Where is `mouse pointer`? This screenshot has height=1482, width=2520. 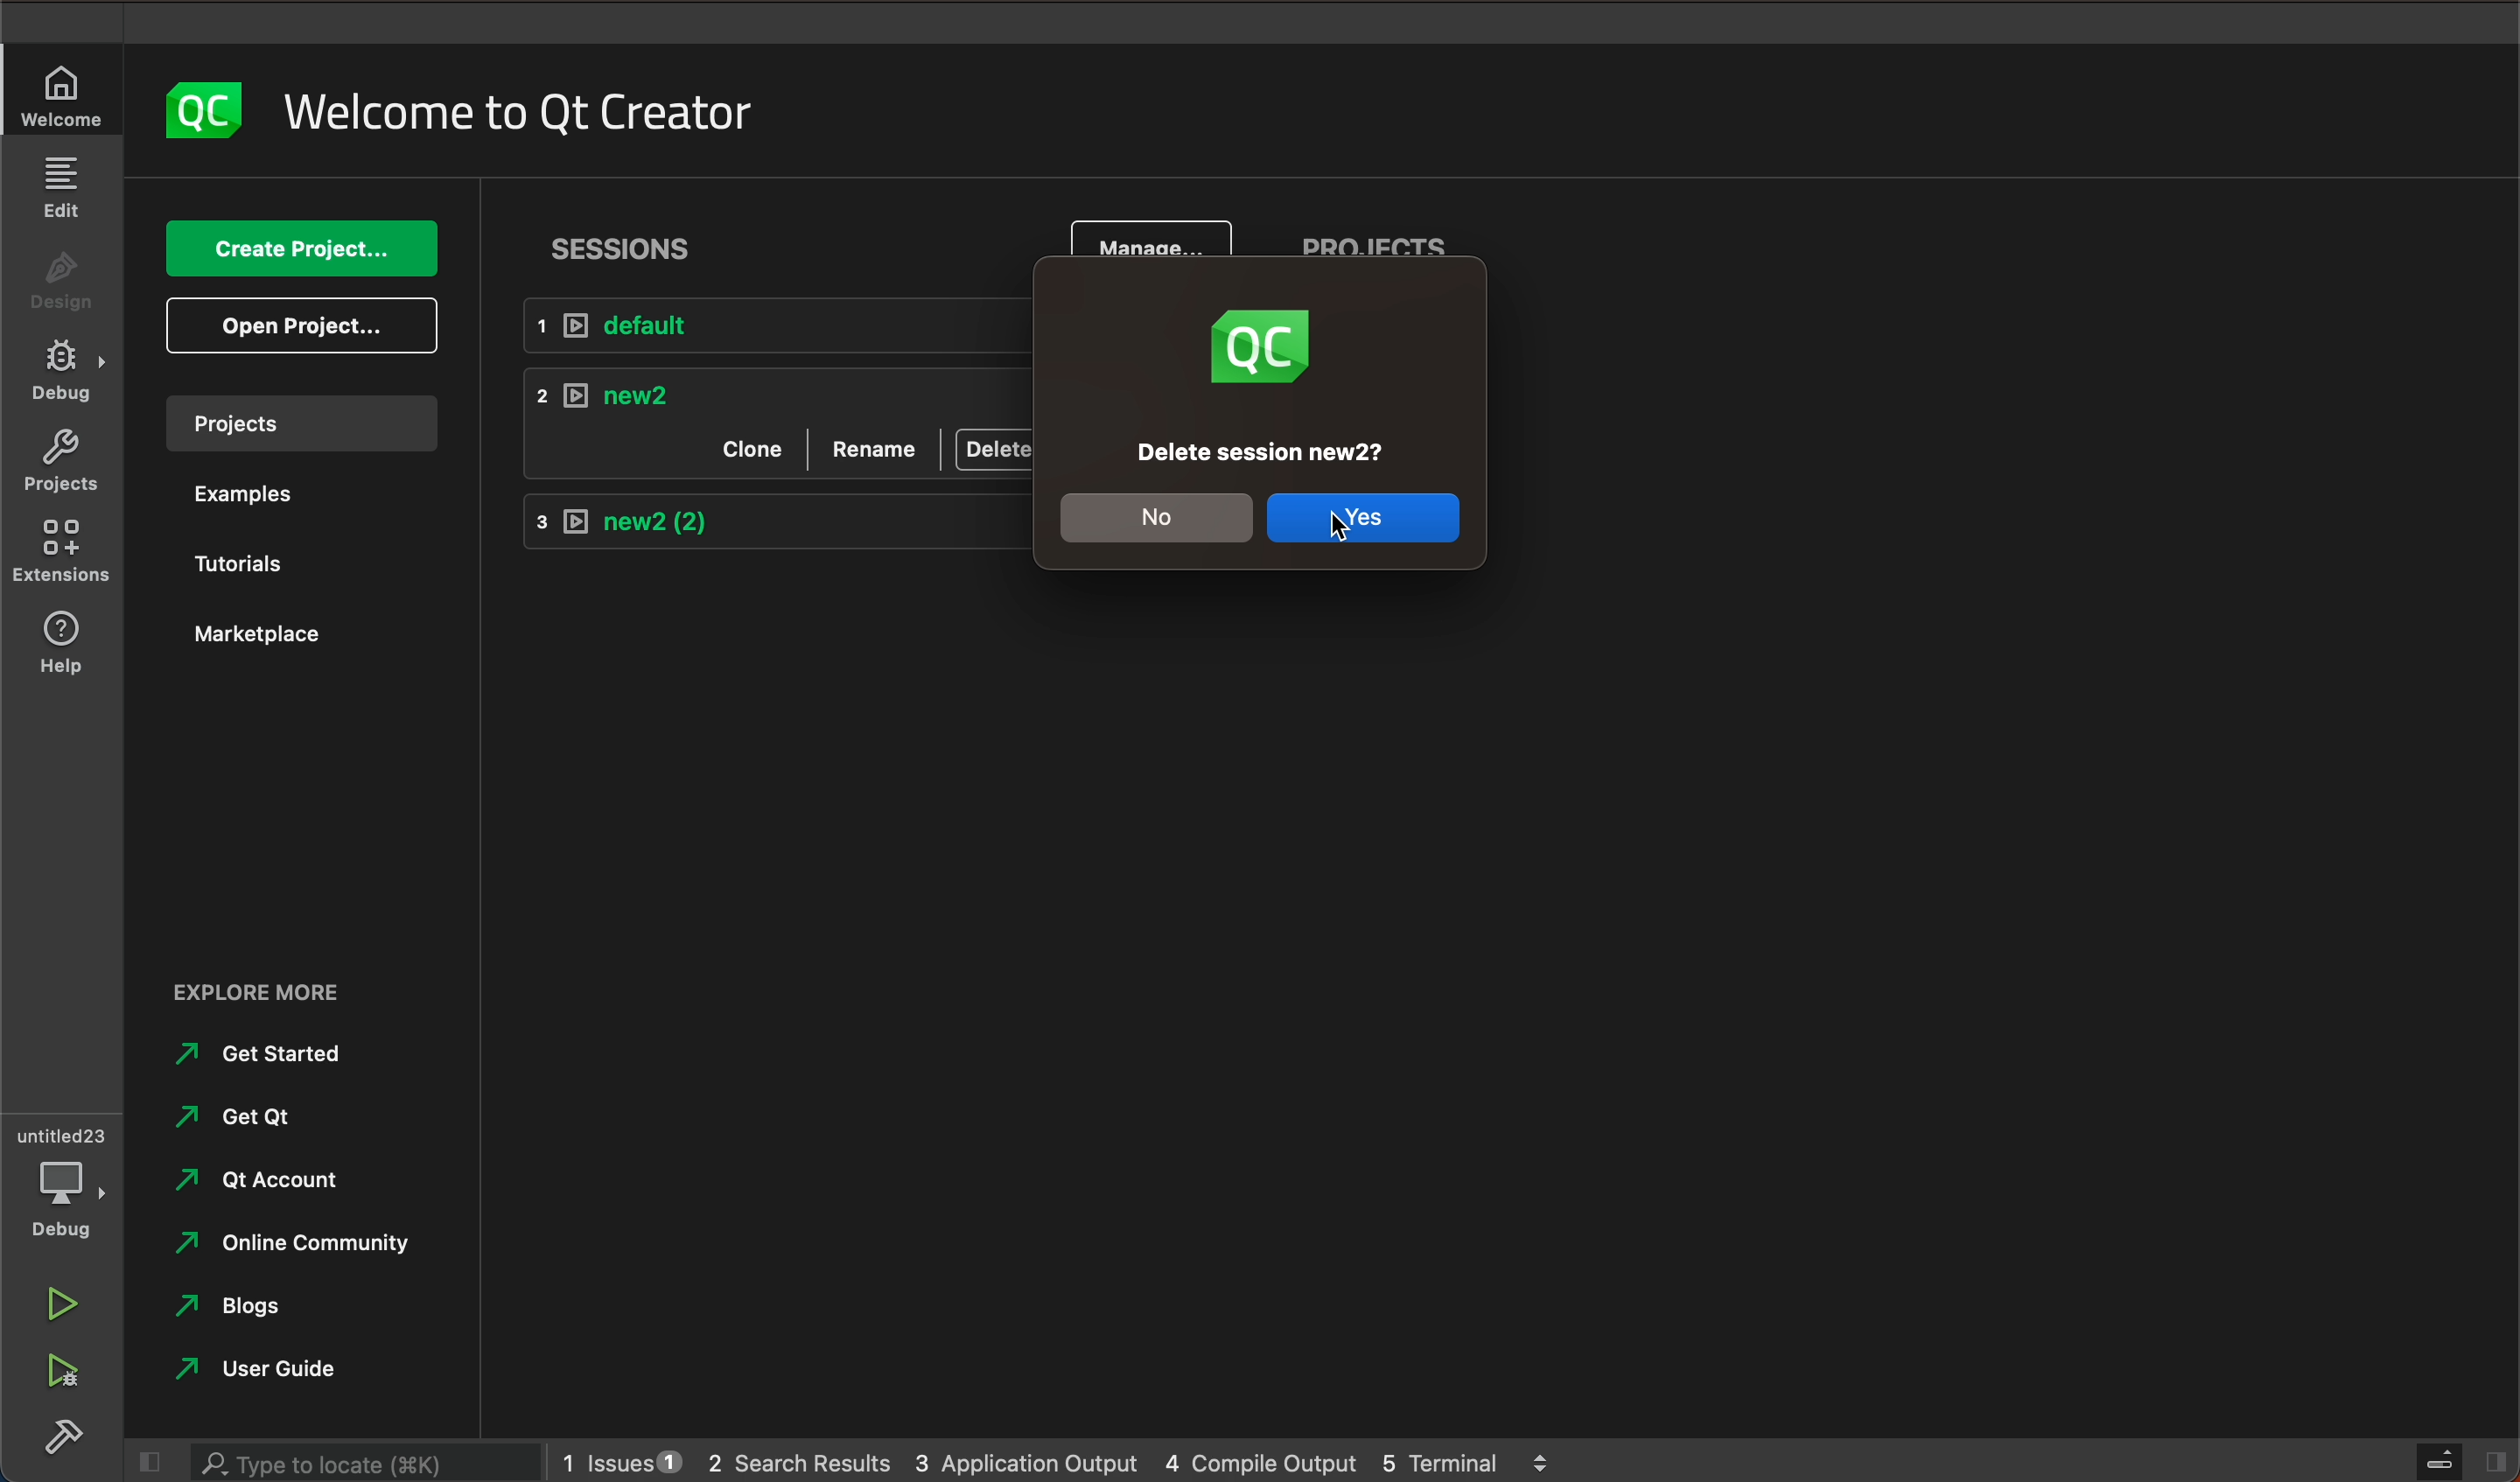
mouse pointer is located at coordinates (1352, 536).